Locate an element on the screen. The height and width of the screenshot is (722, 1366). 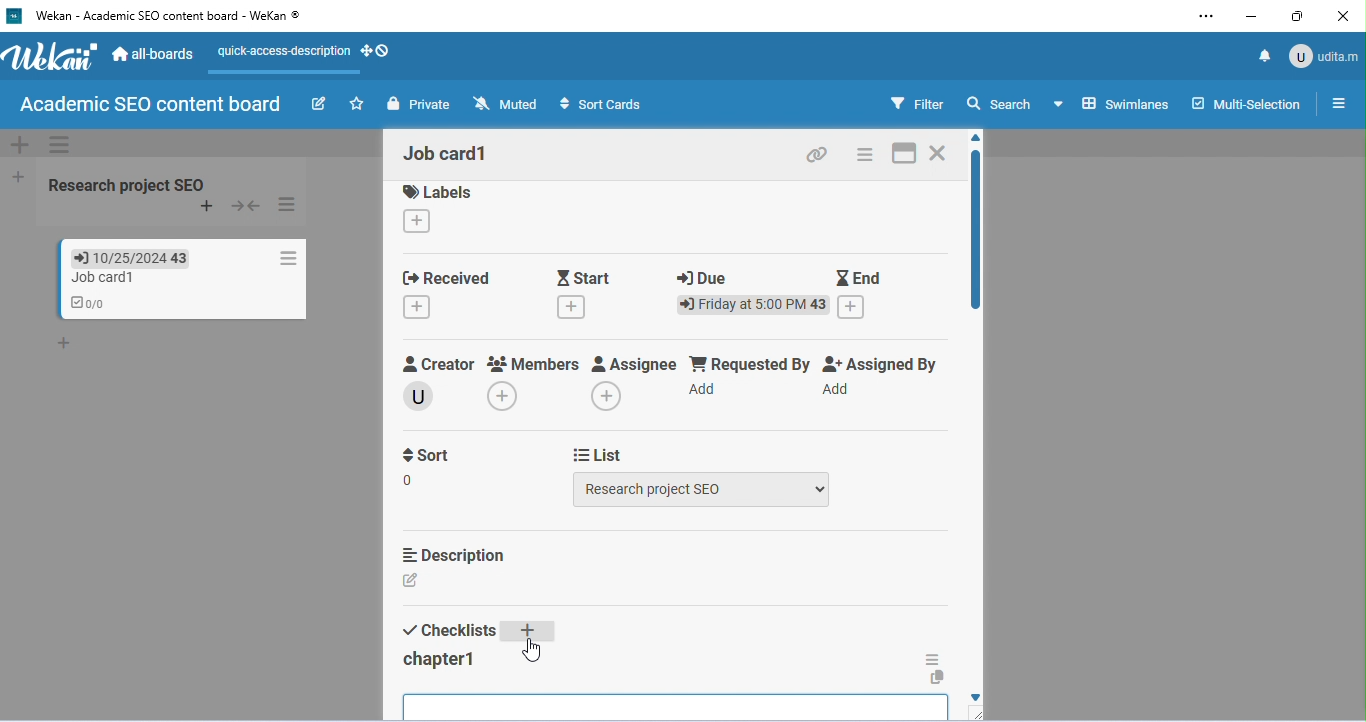
select board view is located at coordinates (1111, 103).